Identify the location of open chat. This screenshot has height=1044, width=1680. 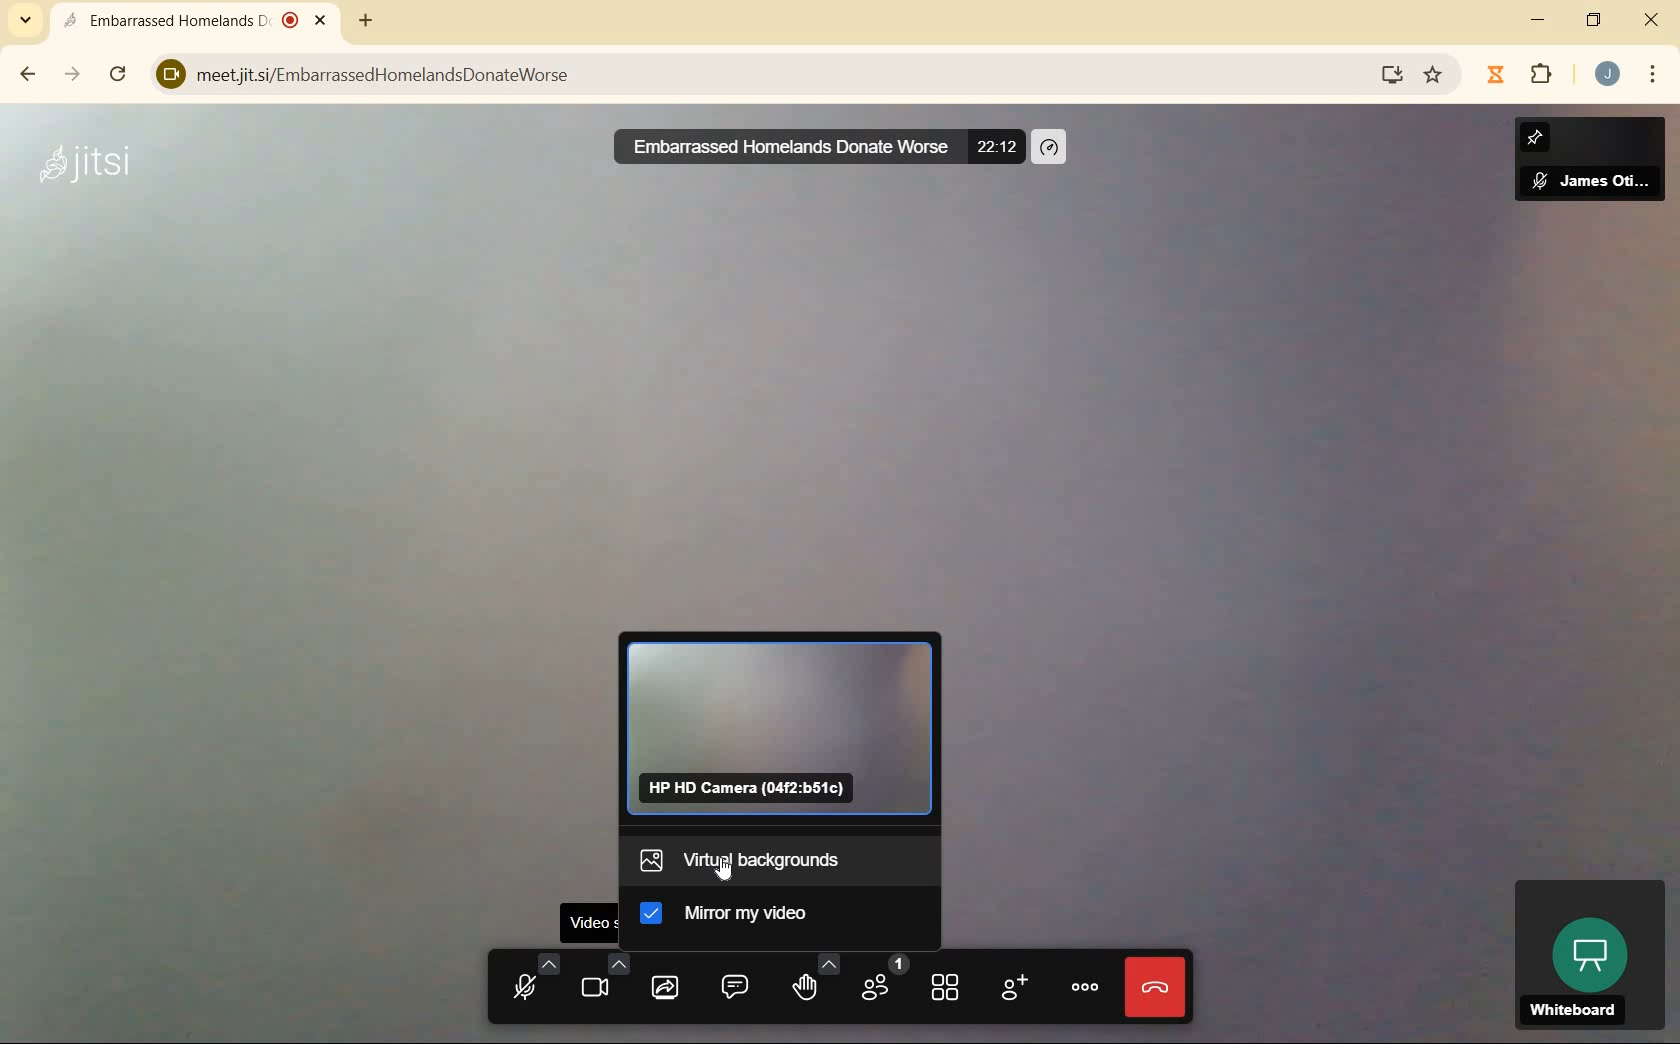
(733, 984).